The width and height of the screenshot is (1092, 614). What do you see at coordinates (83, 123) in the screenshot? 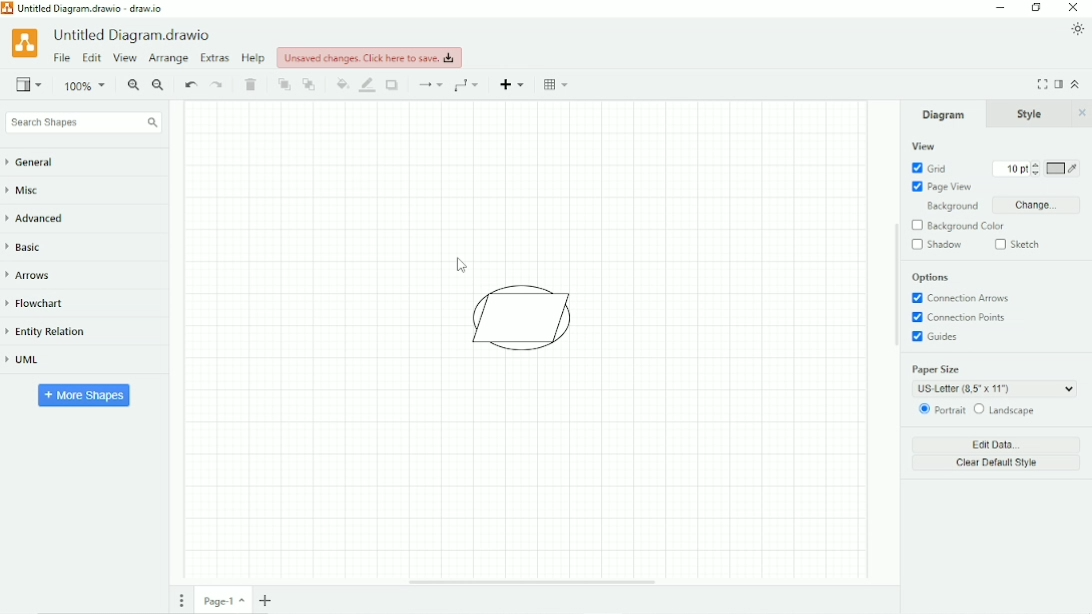
I see `Search shapes` at bounding box center [83, 123].